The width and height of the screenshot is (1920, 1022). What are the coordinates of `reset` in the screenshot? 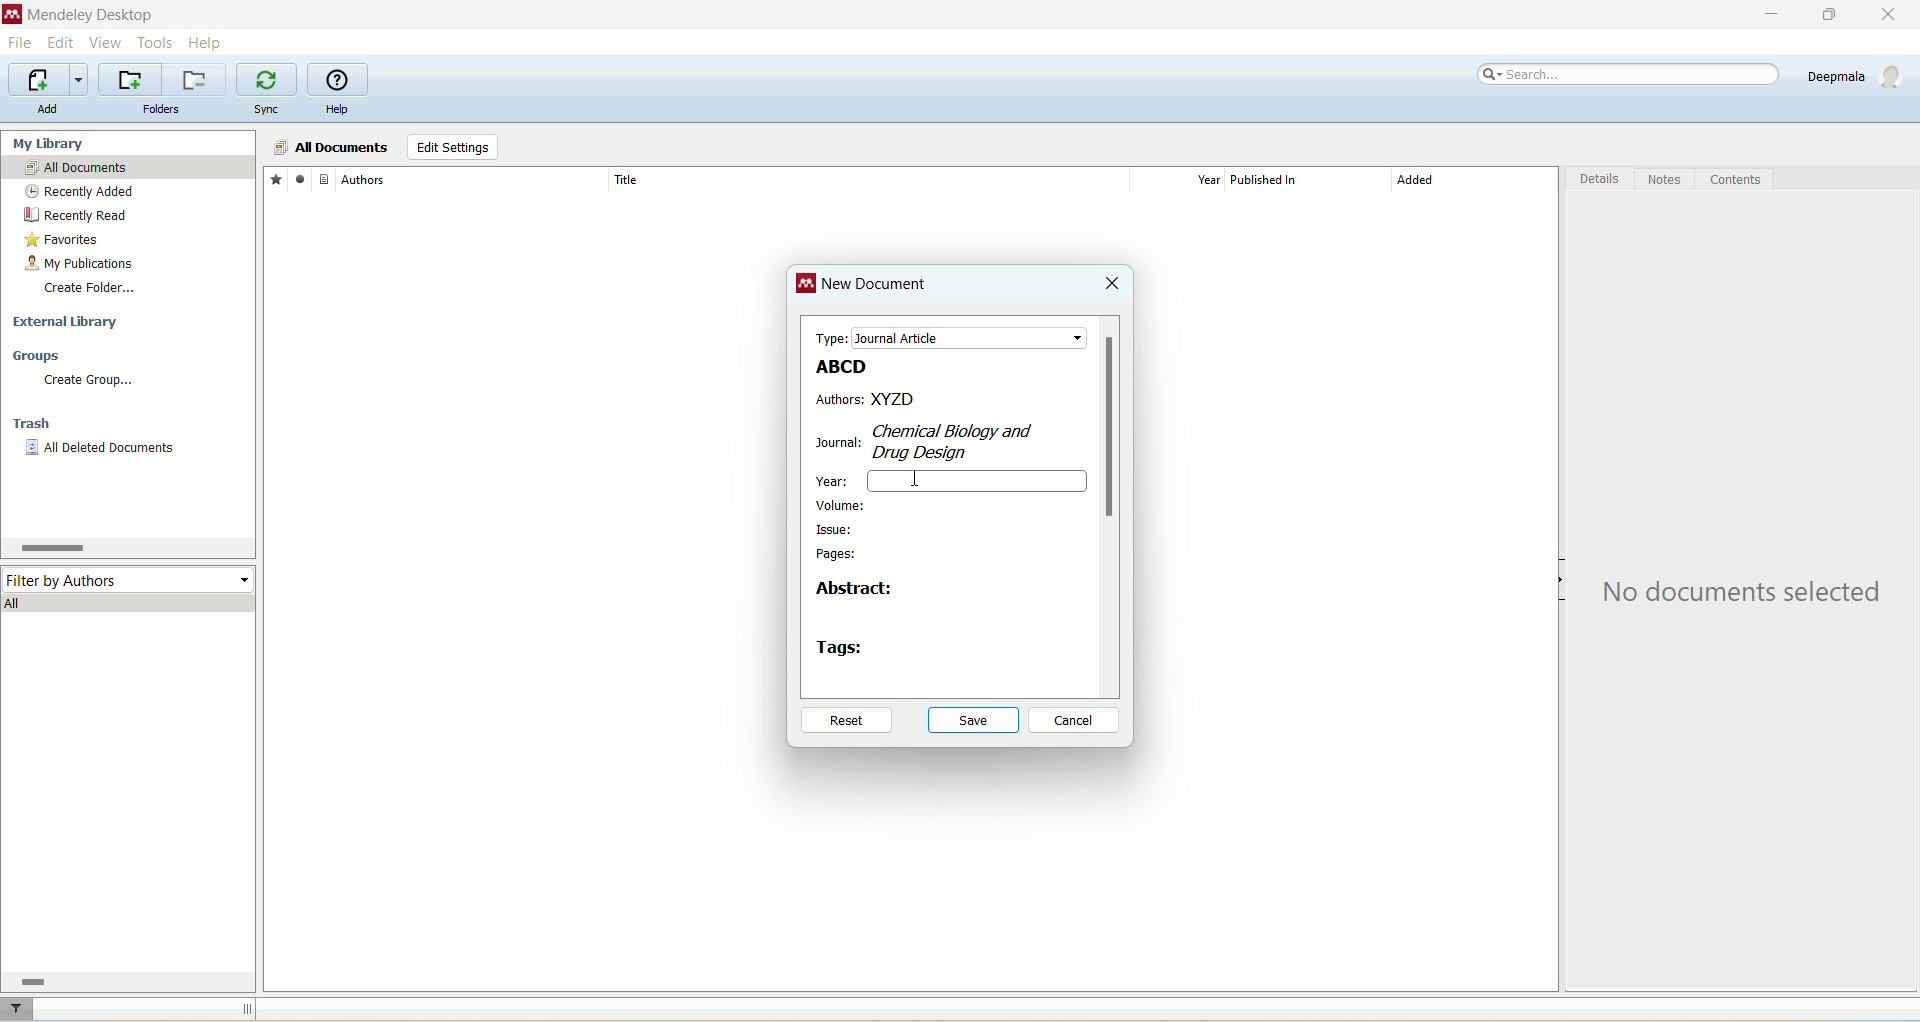 It's located at (844, 722).